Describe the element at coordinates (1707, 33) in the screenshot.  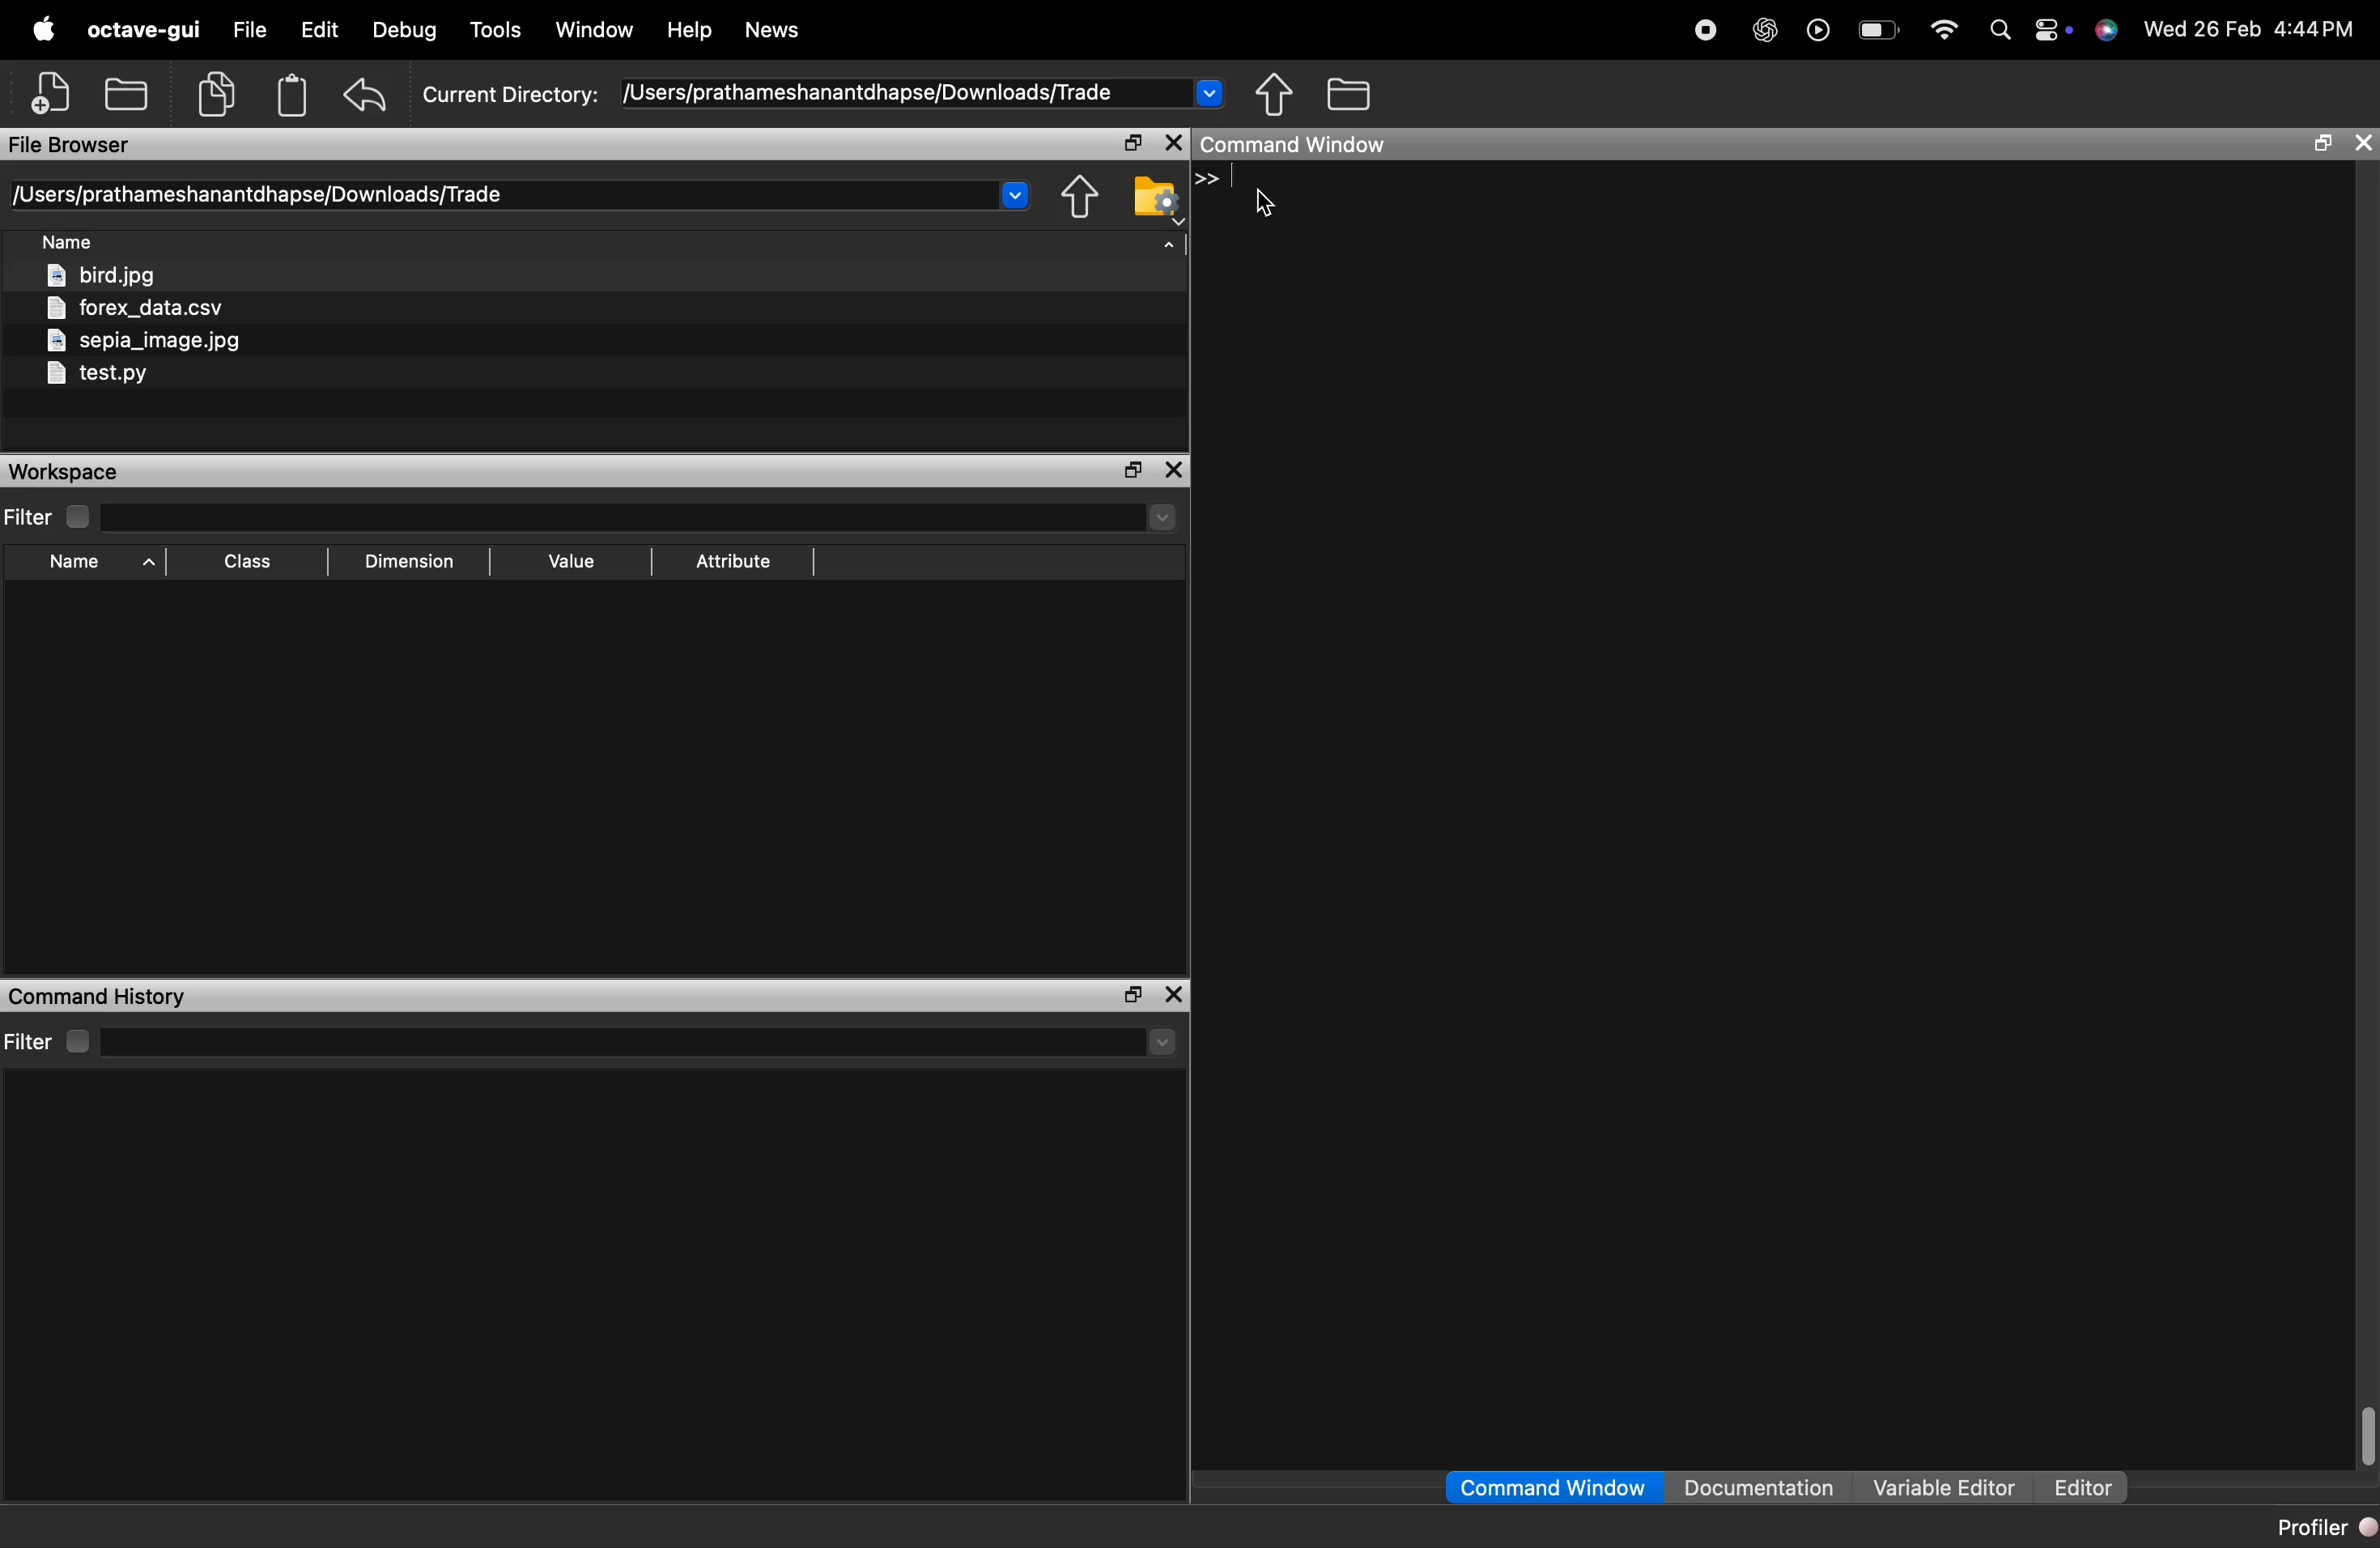
I see `stop recording` at that location.